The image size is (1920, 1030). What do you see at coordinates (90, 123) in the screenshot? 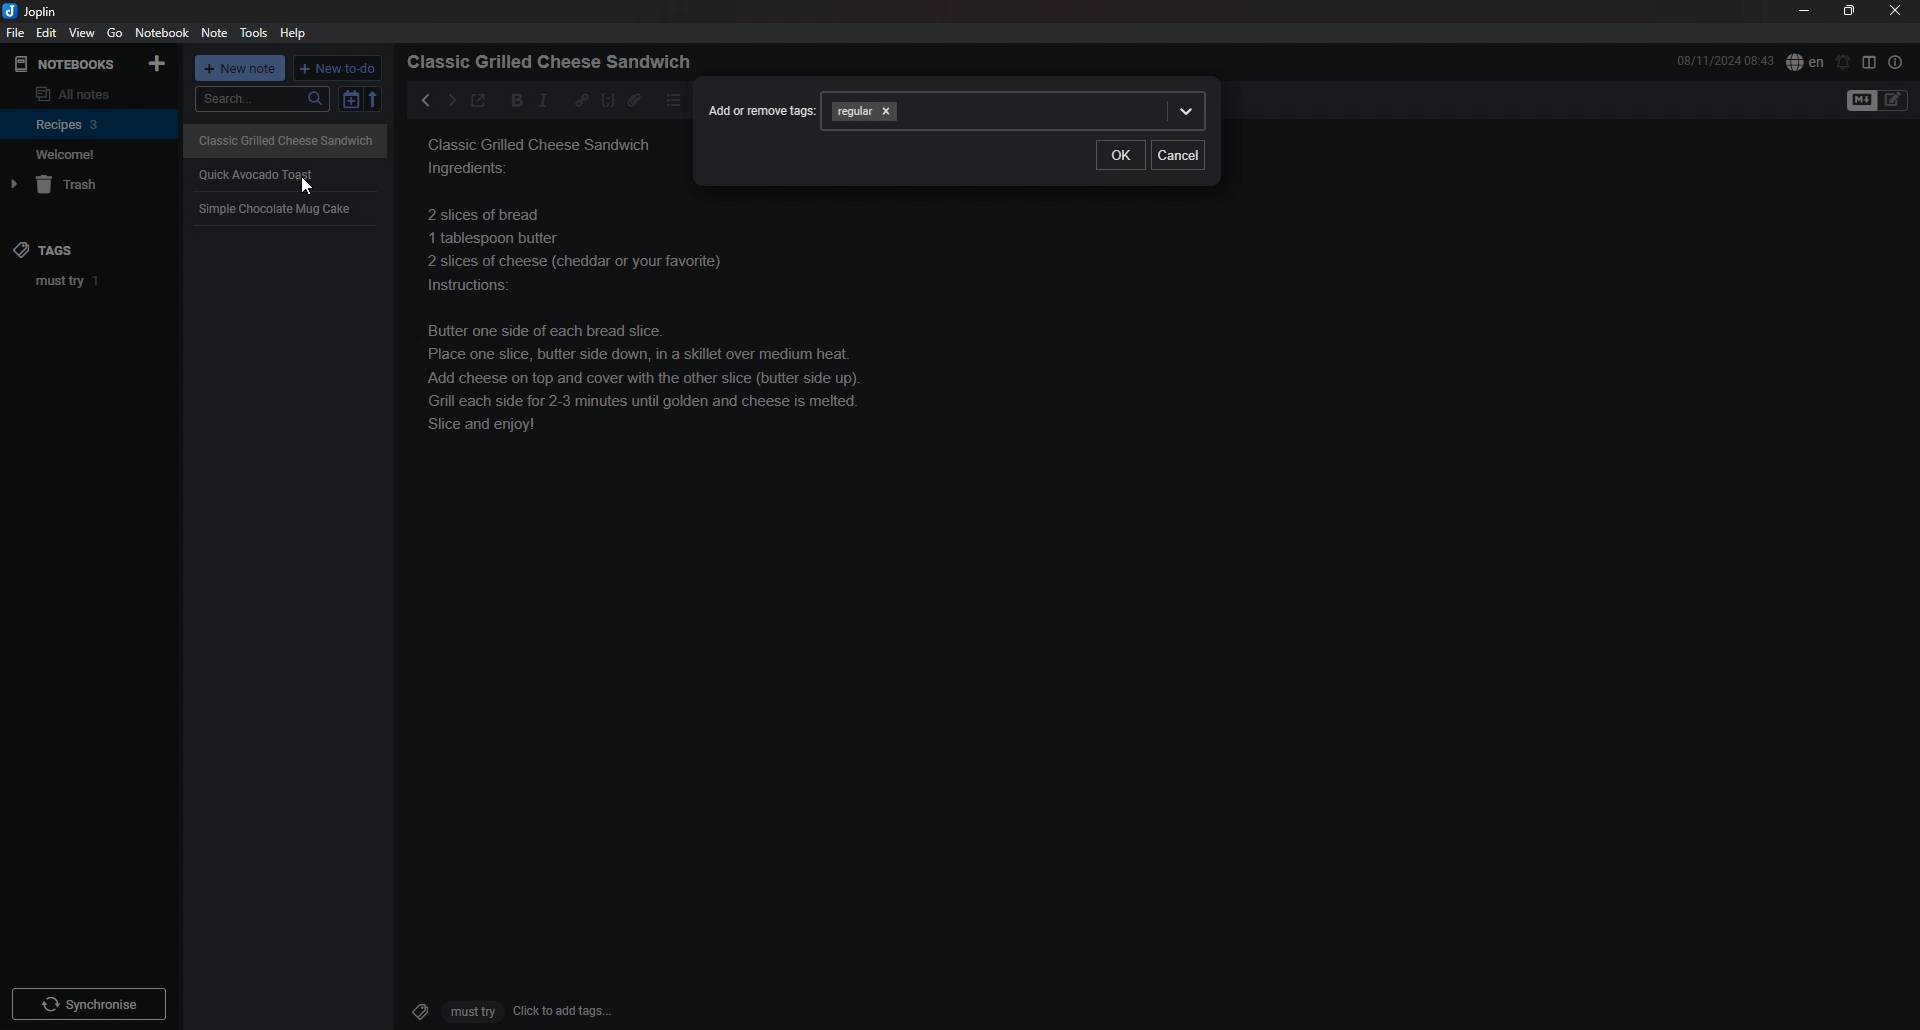
I see `notebook` at bounding box center [90, 123].